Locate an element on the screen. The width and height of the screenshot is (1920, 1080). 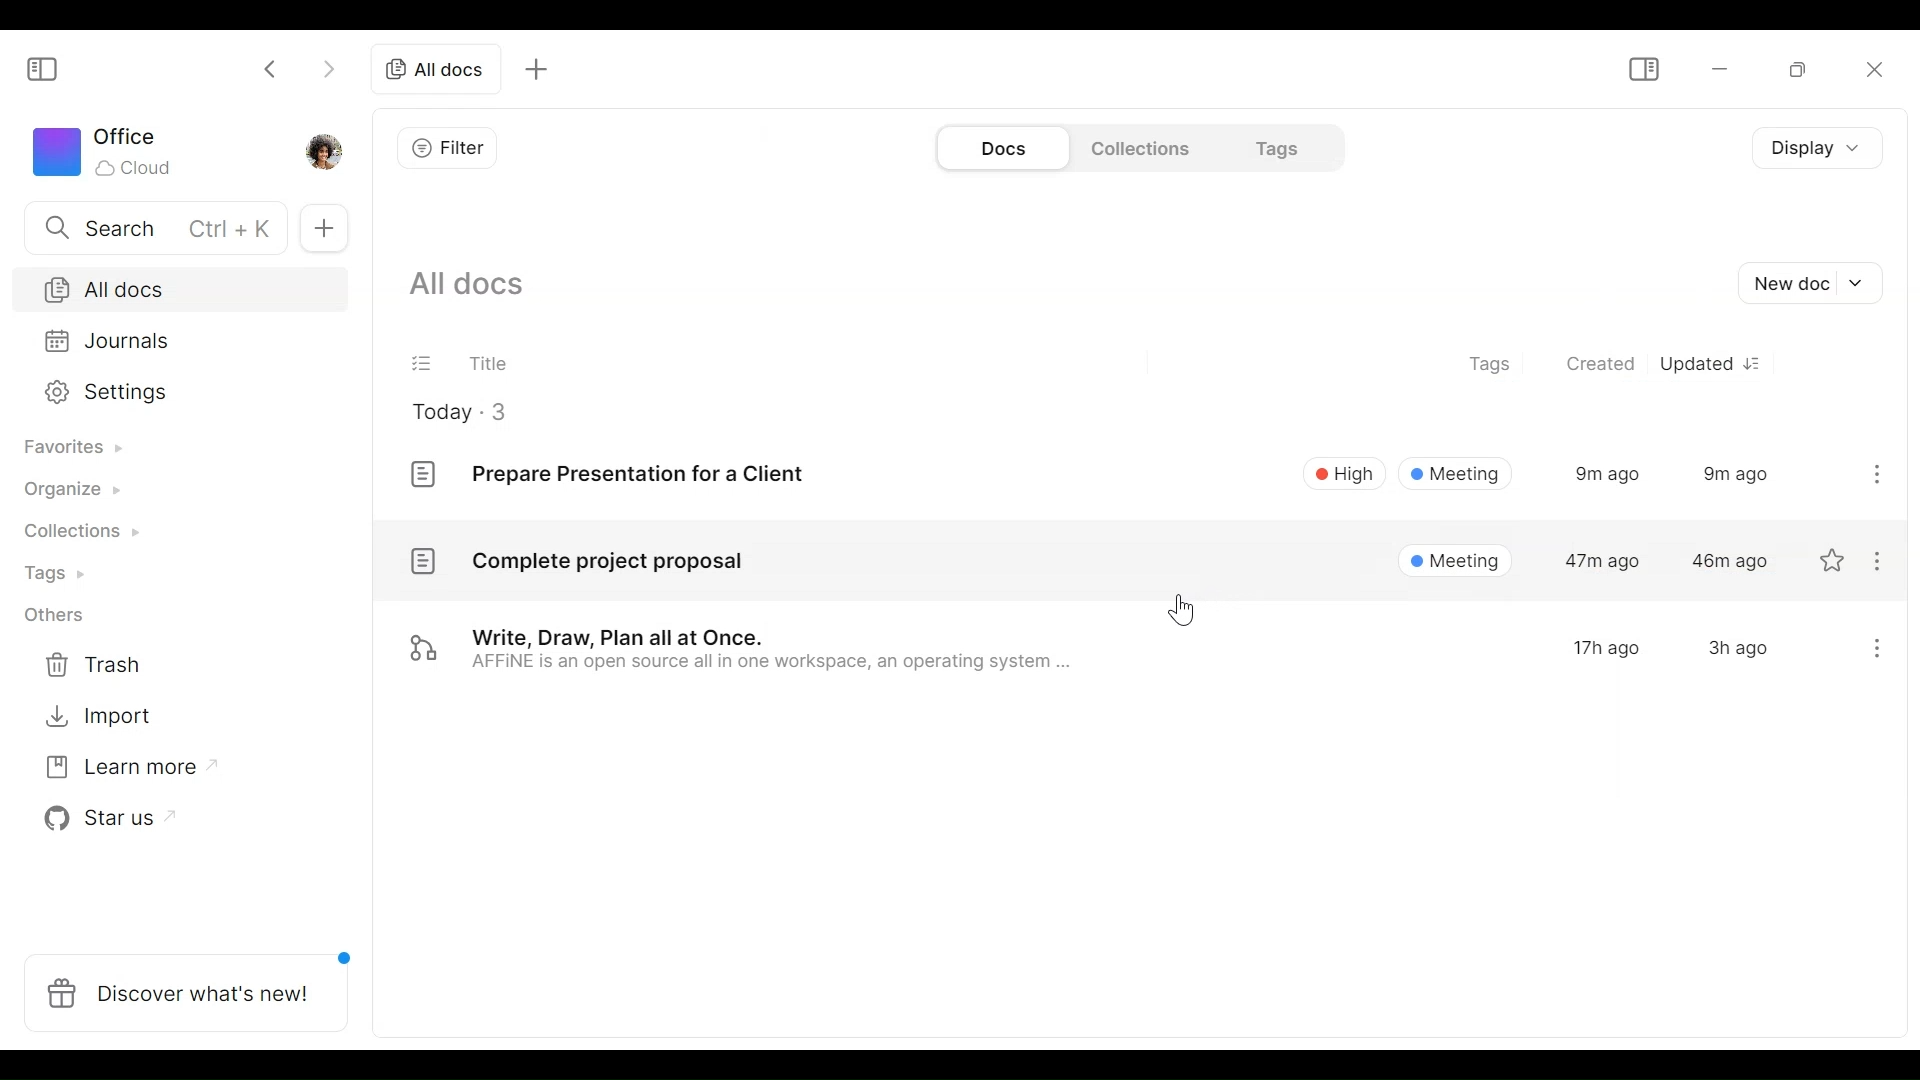
minimize is located at coordinates (1717, 69).